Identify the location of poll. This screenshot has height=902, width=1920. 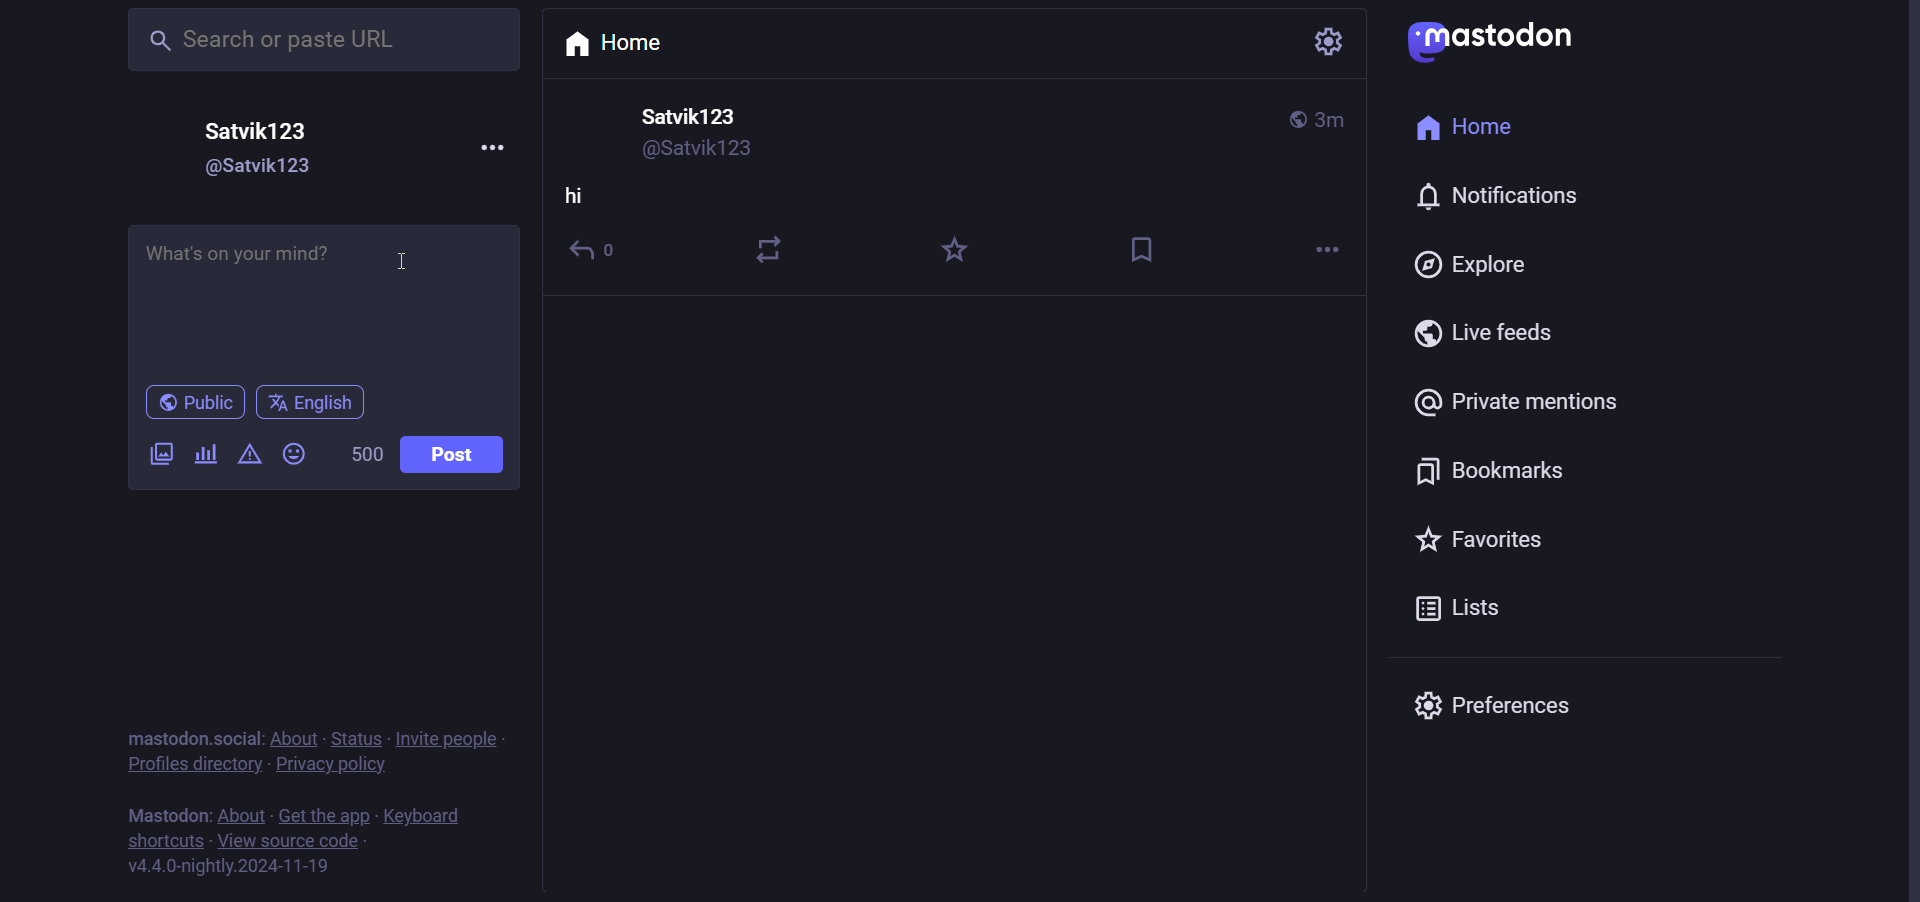
(202, 453).